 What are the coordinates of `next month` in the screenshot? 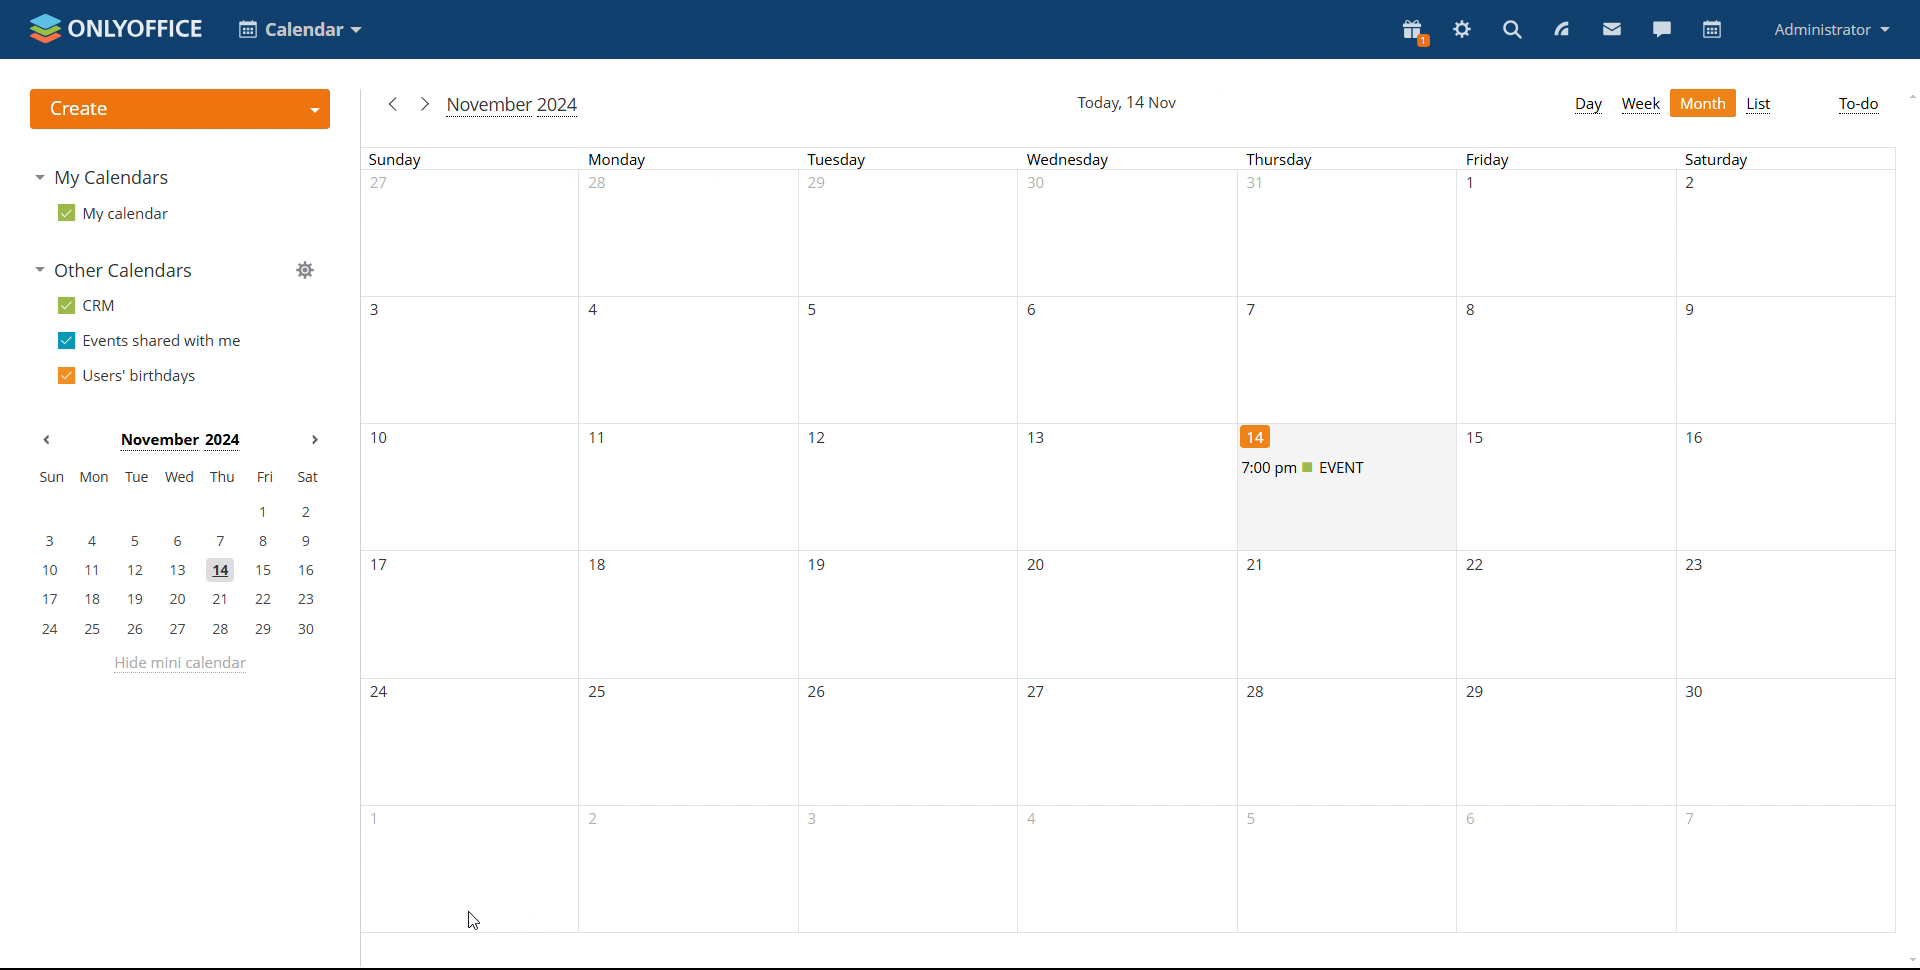 It's located at (423, 103).